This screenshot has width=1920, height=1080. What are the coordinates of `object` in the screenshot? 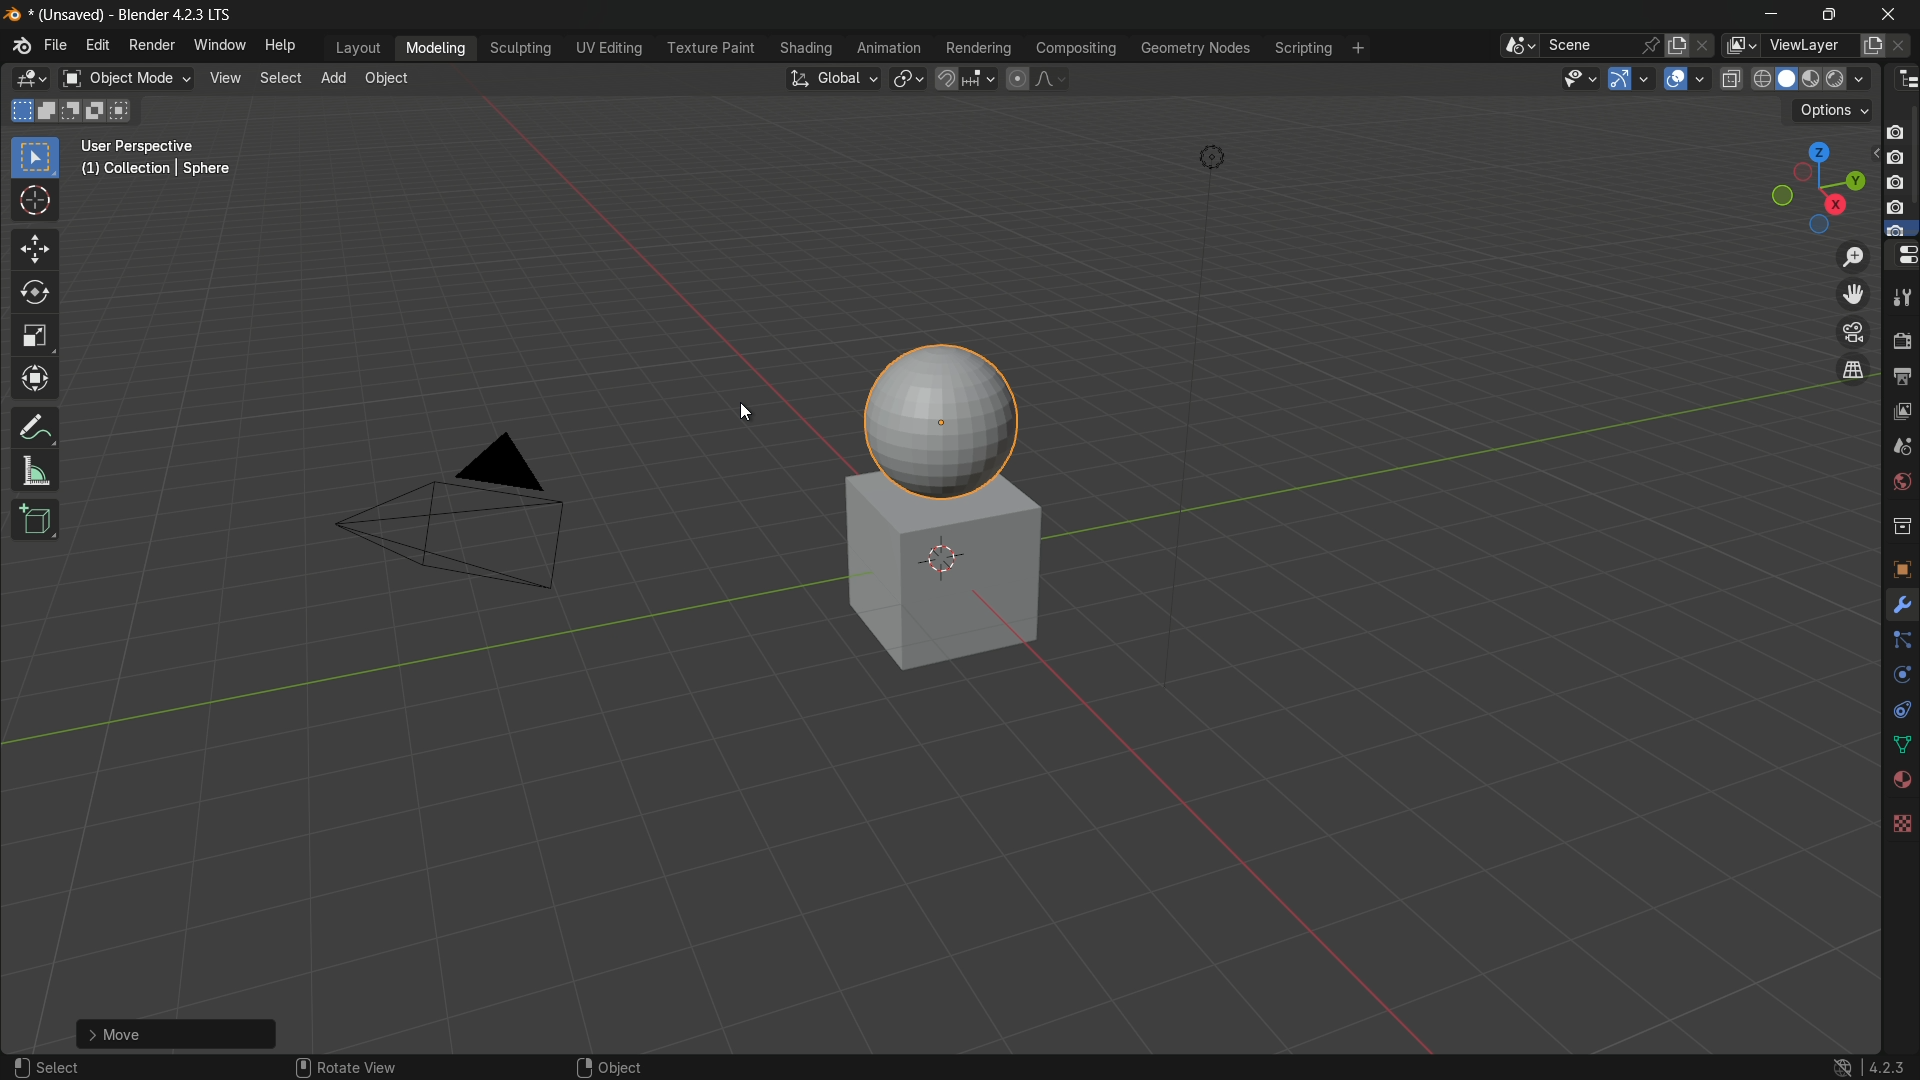 It's located at (607, 1067).